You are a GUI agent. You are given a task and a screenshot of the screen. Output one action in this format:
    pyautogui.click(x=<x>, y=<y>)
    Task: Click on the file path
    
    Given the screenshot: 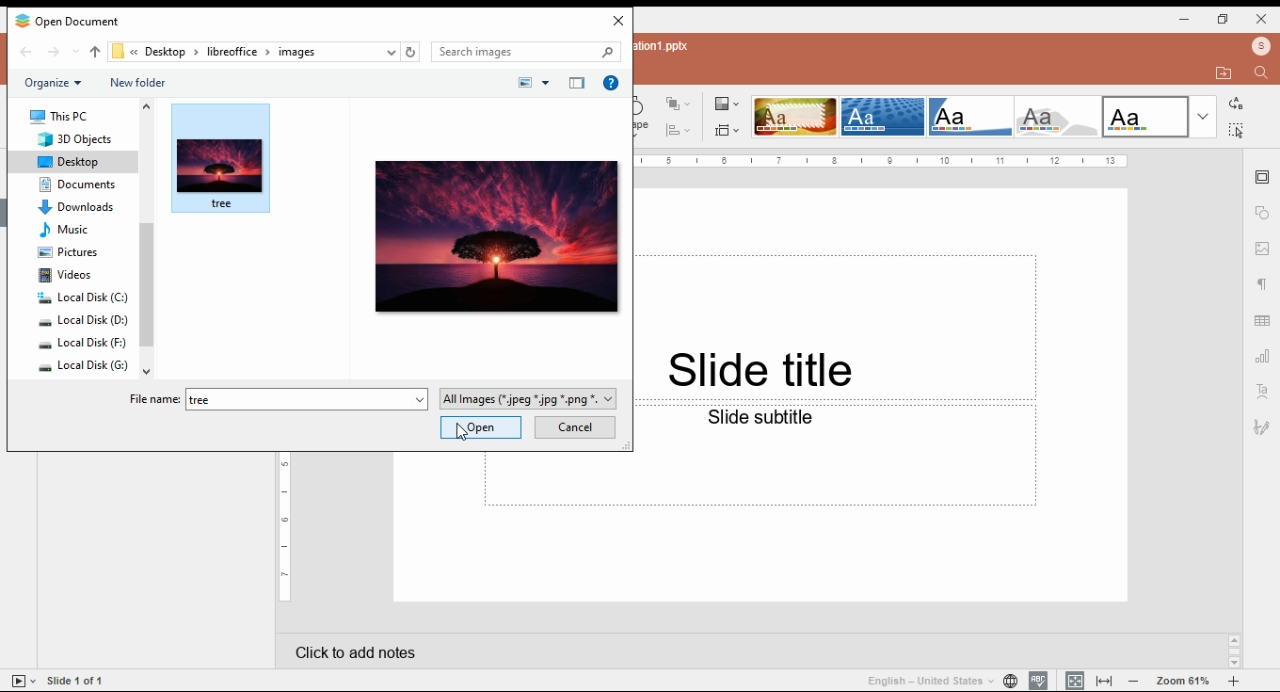 What is the action you would take?
    pyautogui.click(x=116, y=49)
    